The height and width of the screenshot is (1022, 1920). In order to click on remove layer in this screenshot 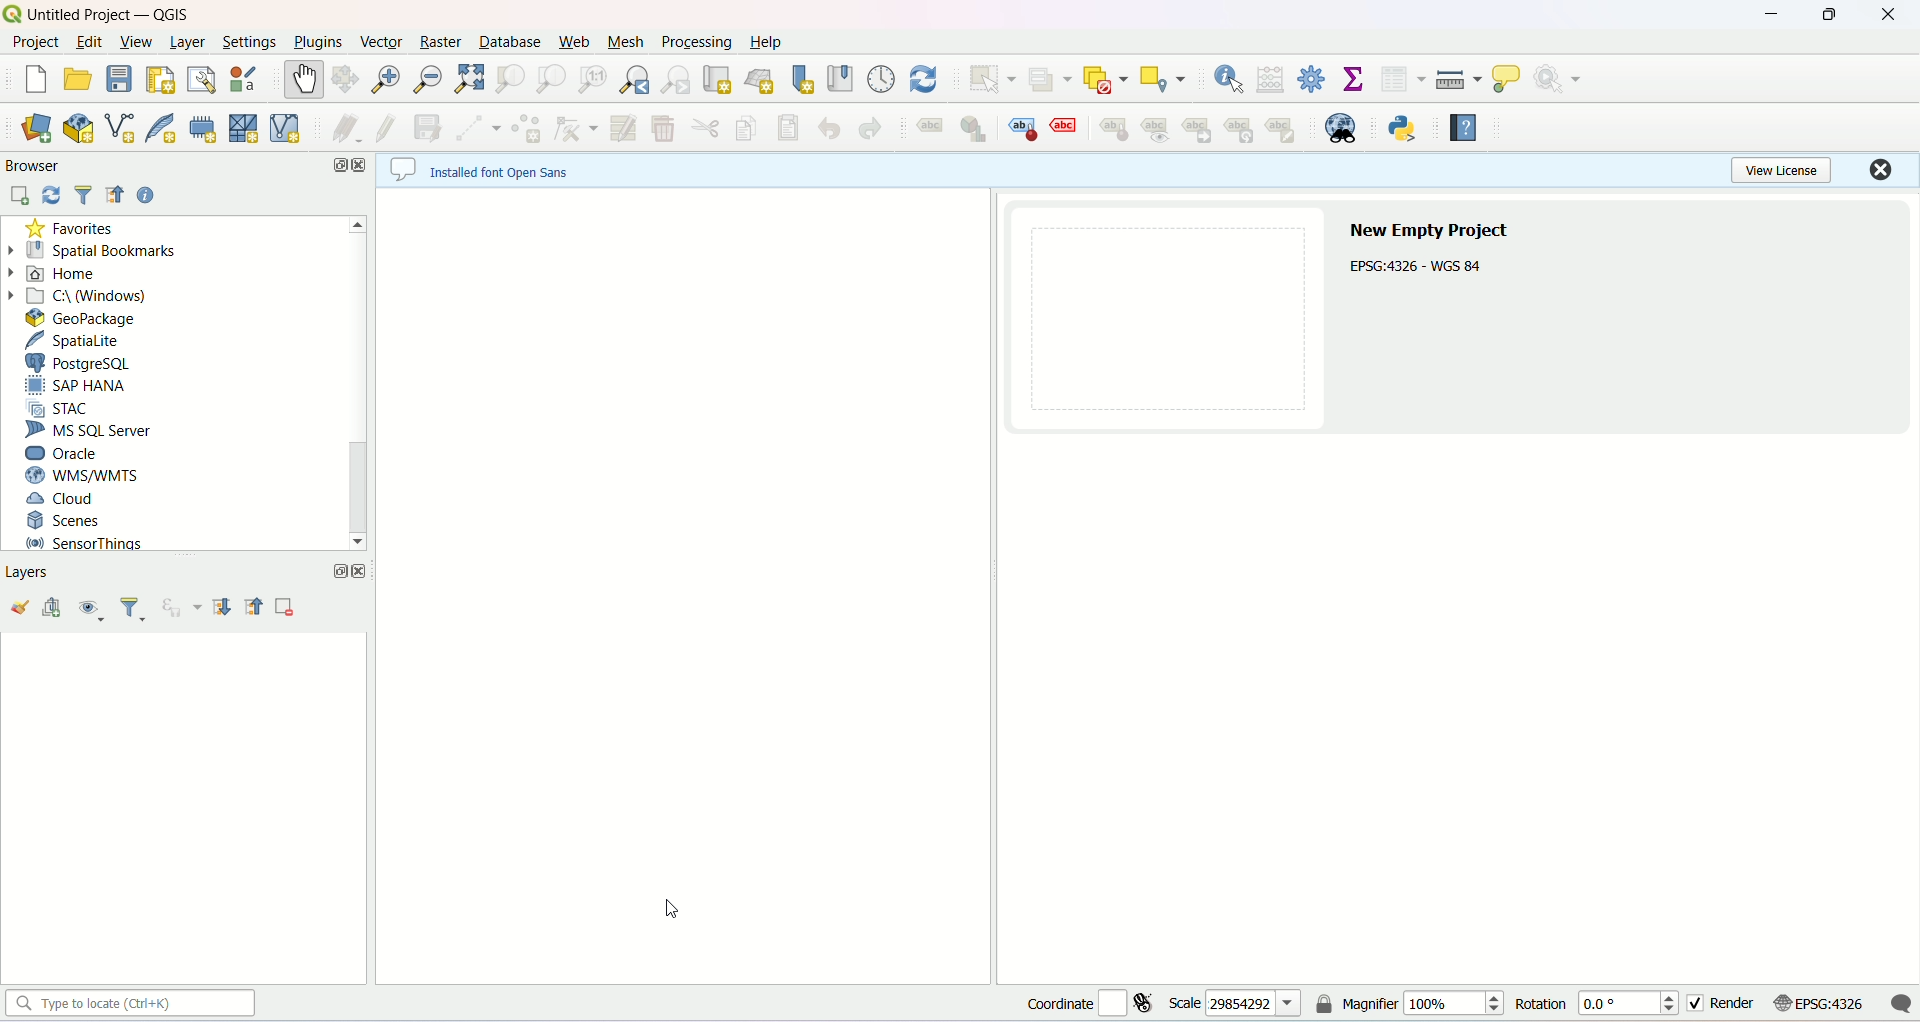, I will do `click(288, 612)`.